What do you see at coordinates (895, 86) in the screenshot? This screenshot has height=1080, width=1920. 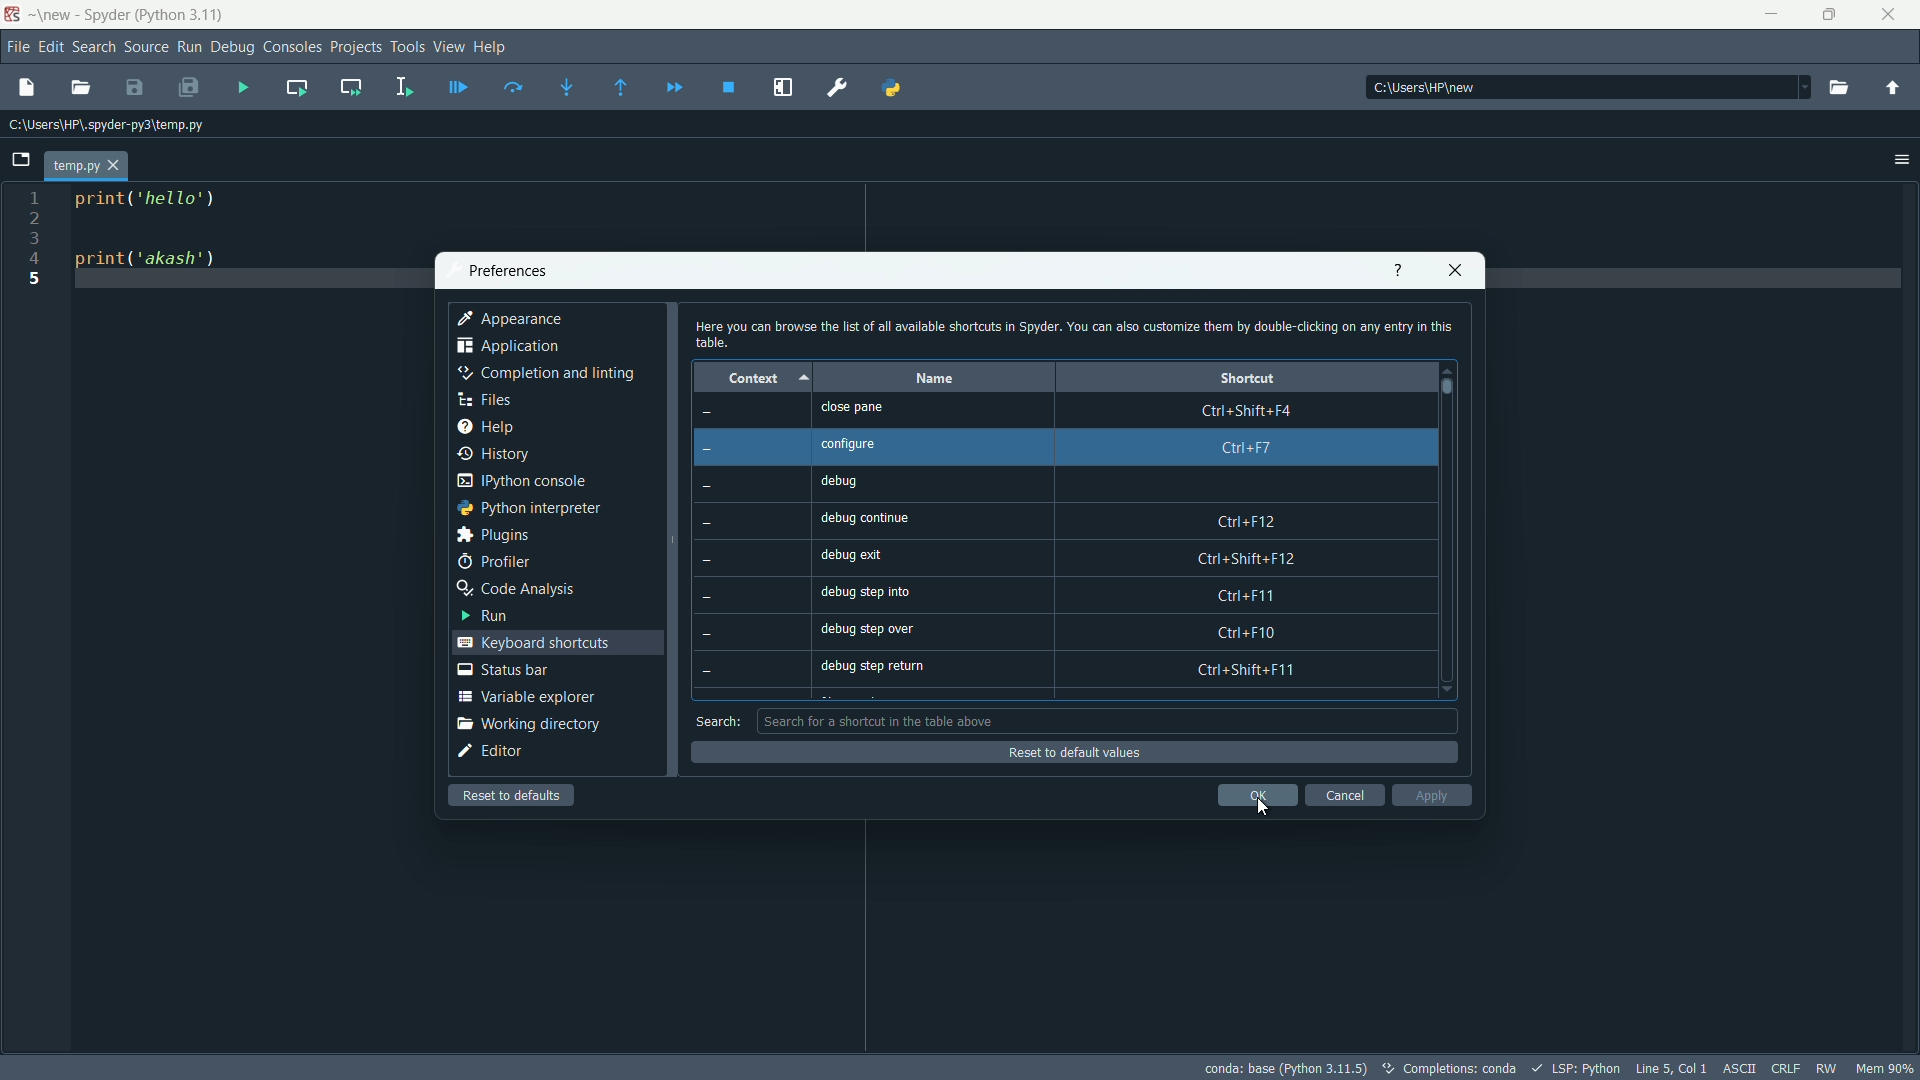 I see `python path manager` at bounding box center [895, 86].